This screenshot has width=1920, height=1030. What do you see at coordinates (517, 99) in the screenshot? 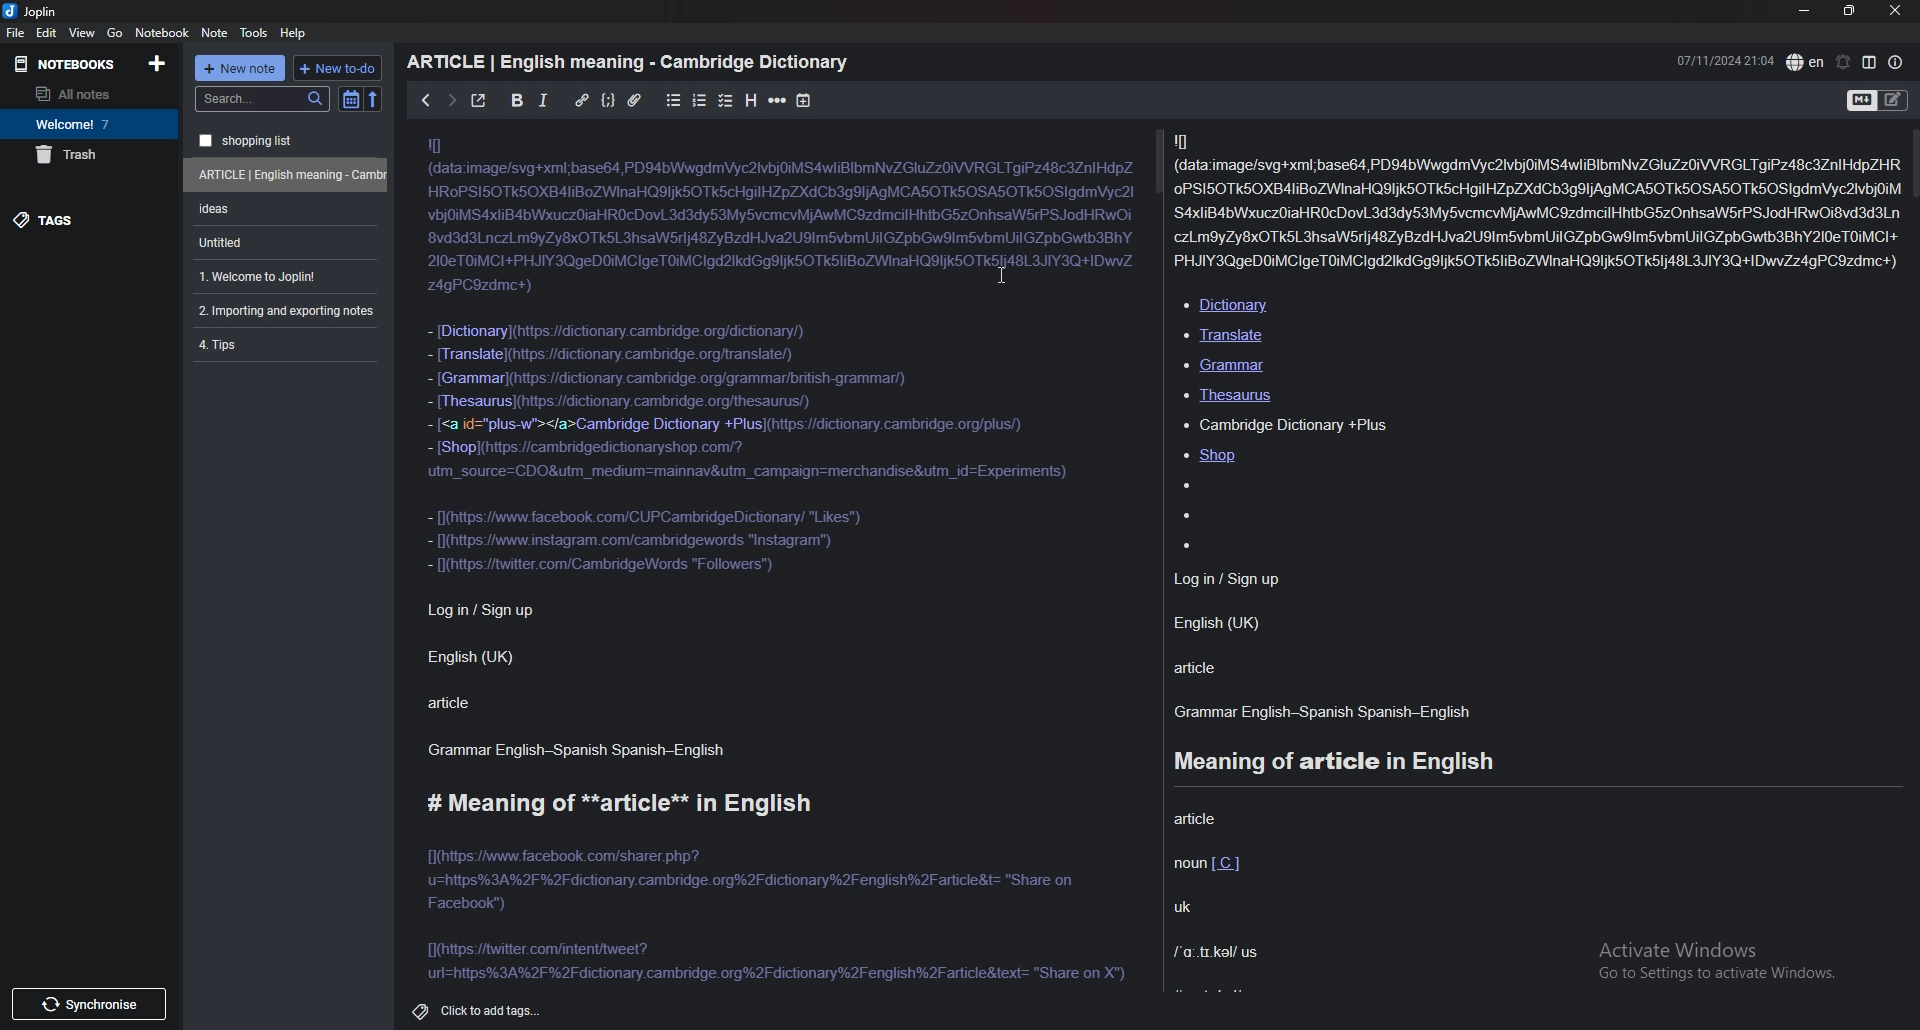
I see `bold` at bounding box center [517, 99].